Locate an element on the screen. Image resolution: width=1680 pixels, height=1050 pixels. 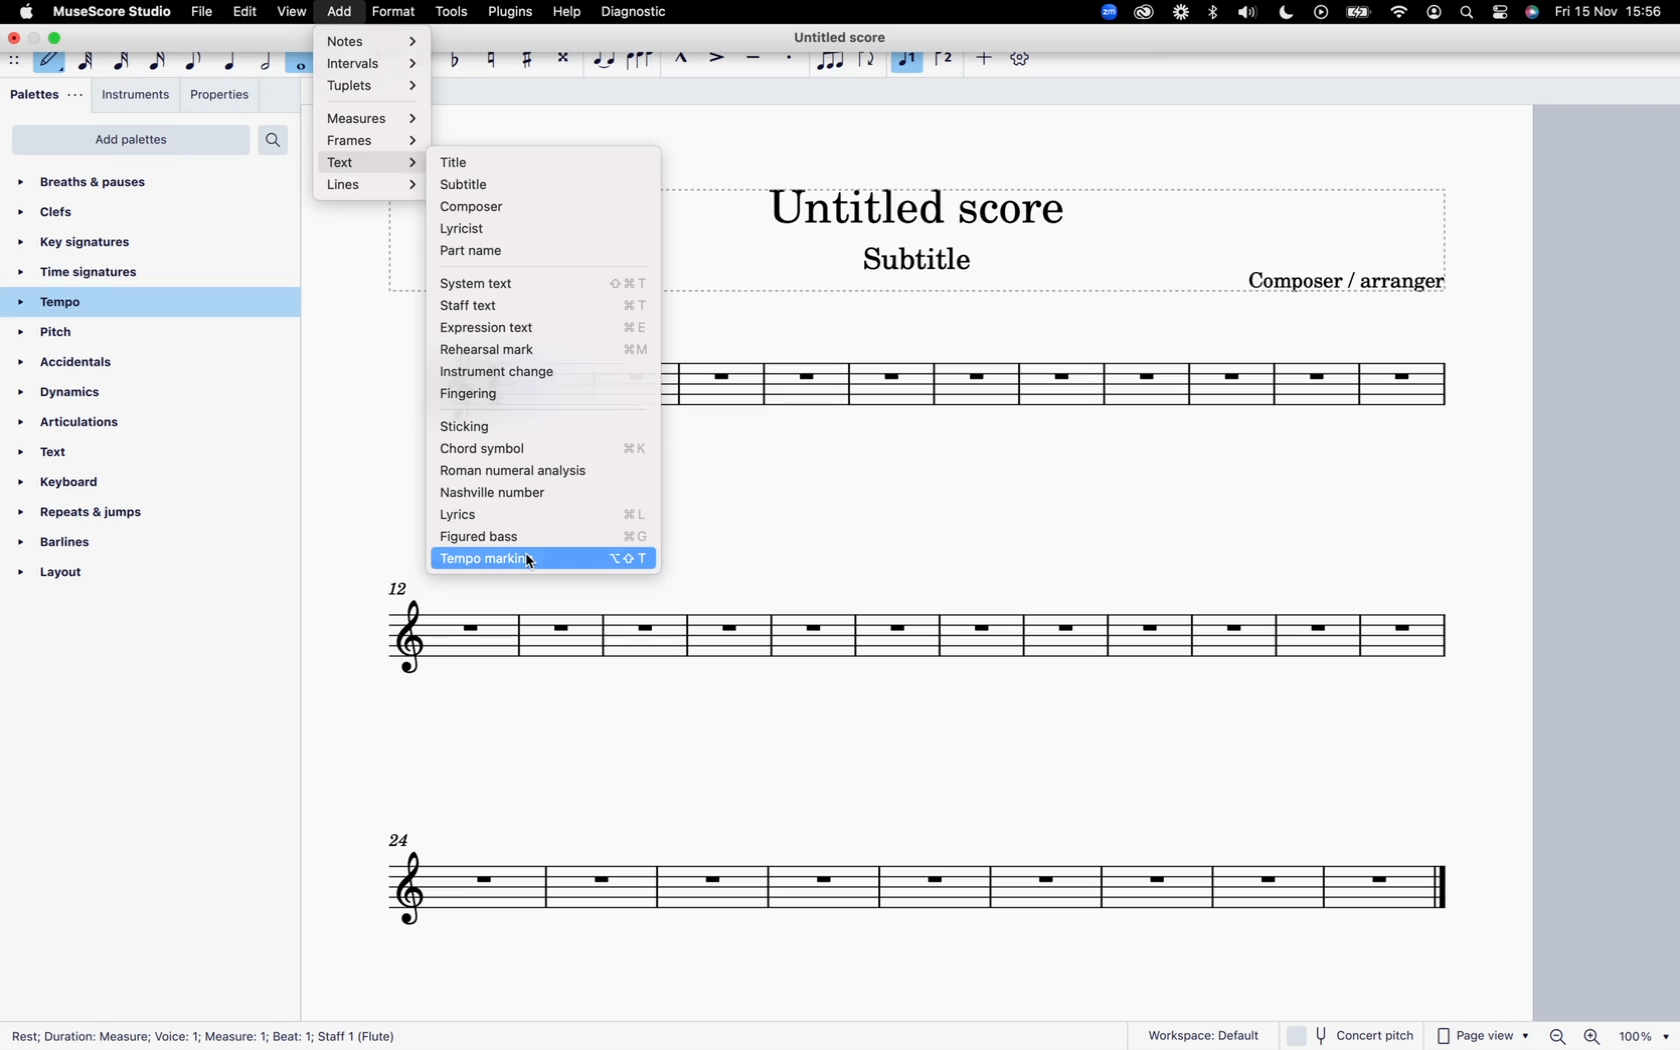
measures is located at coordinates (377, 115).